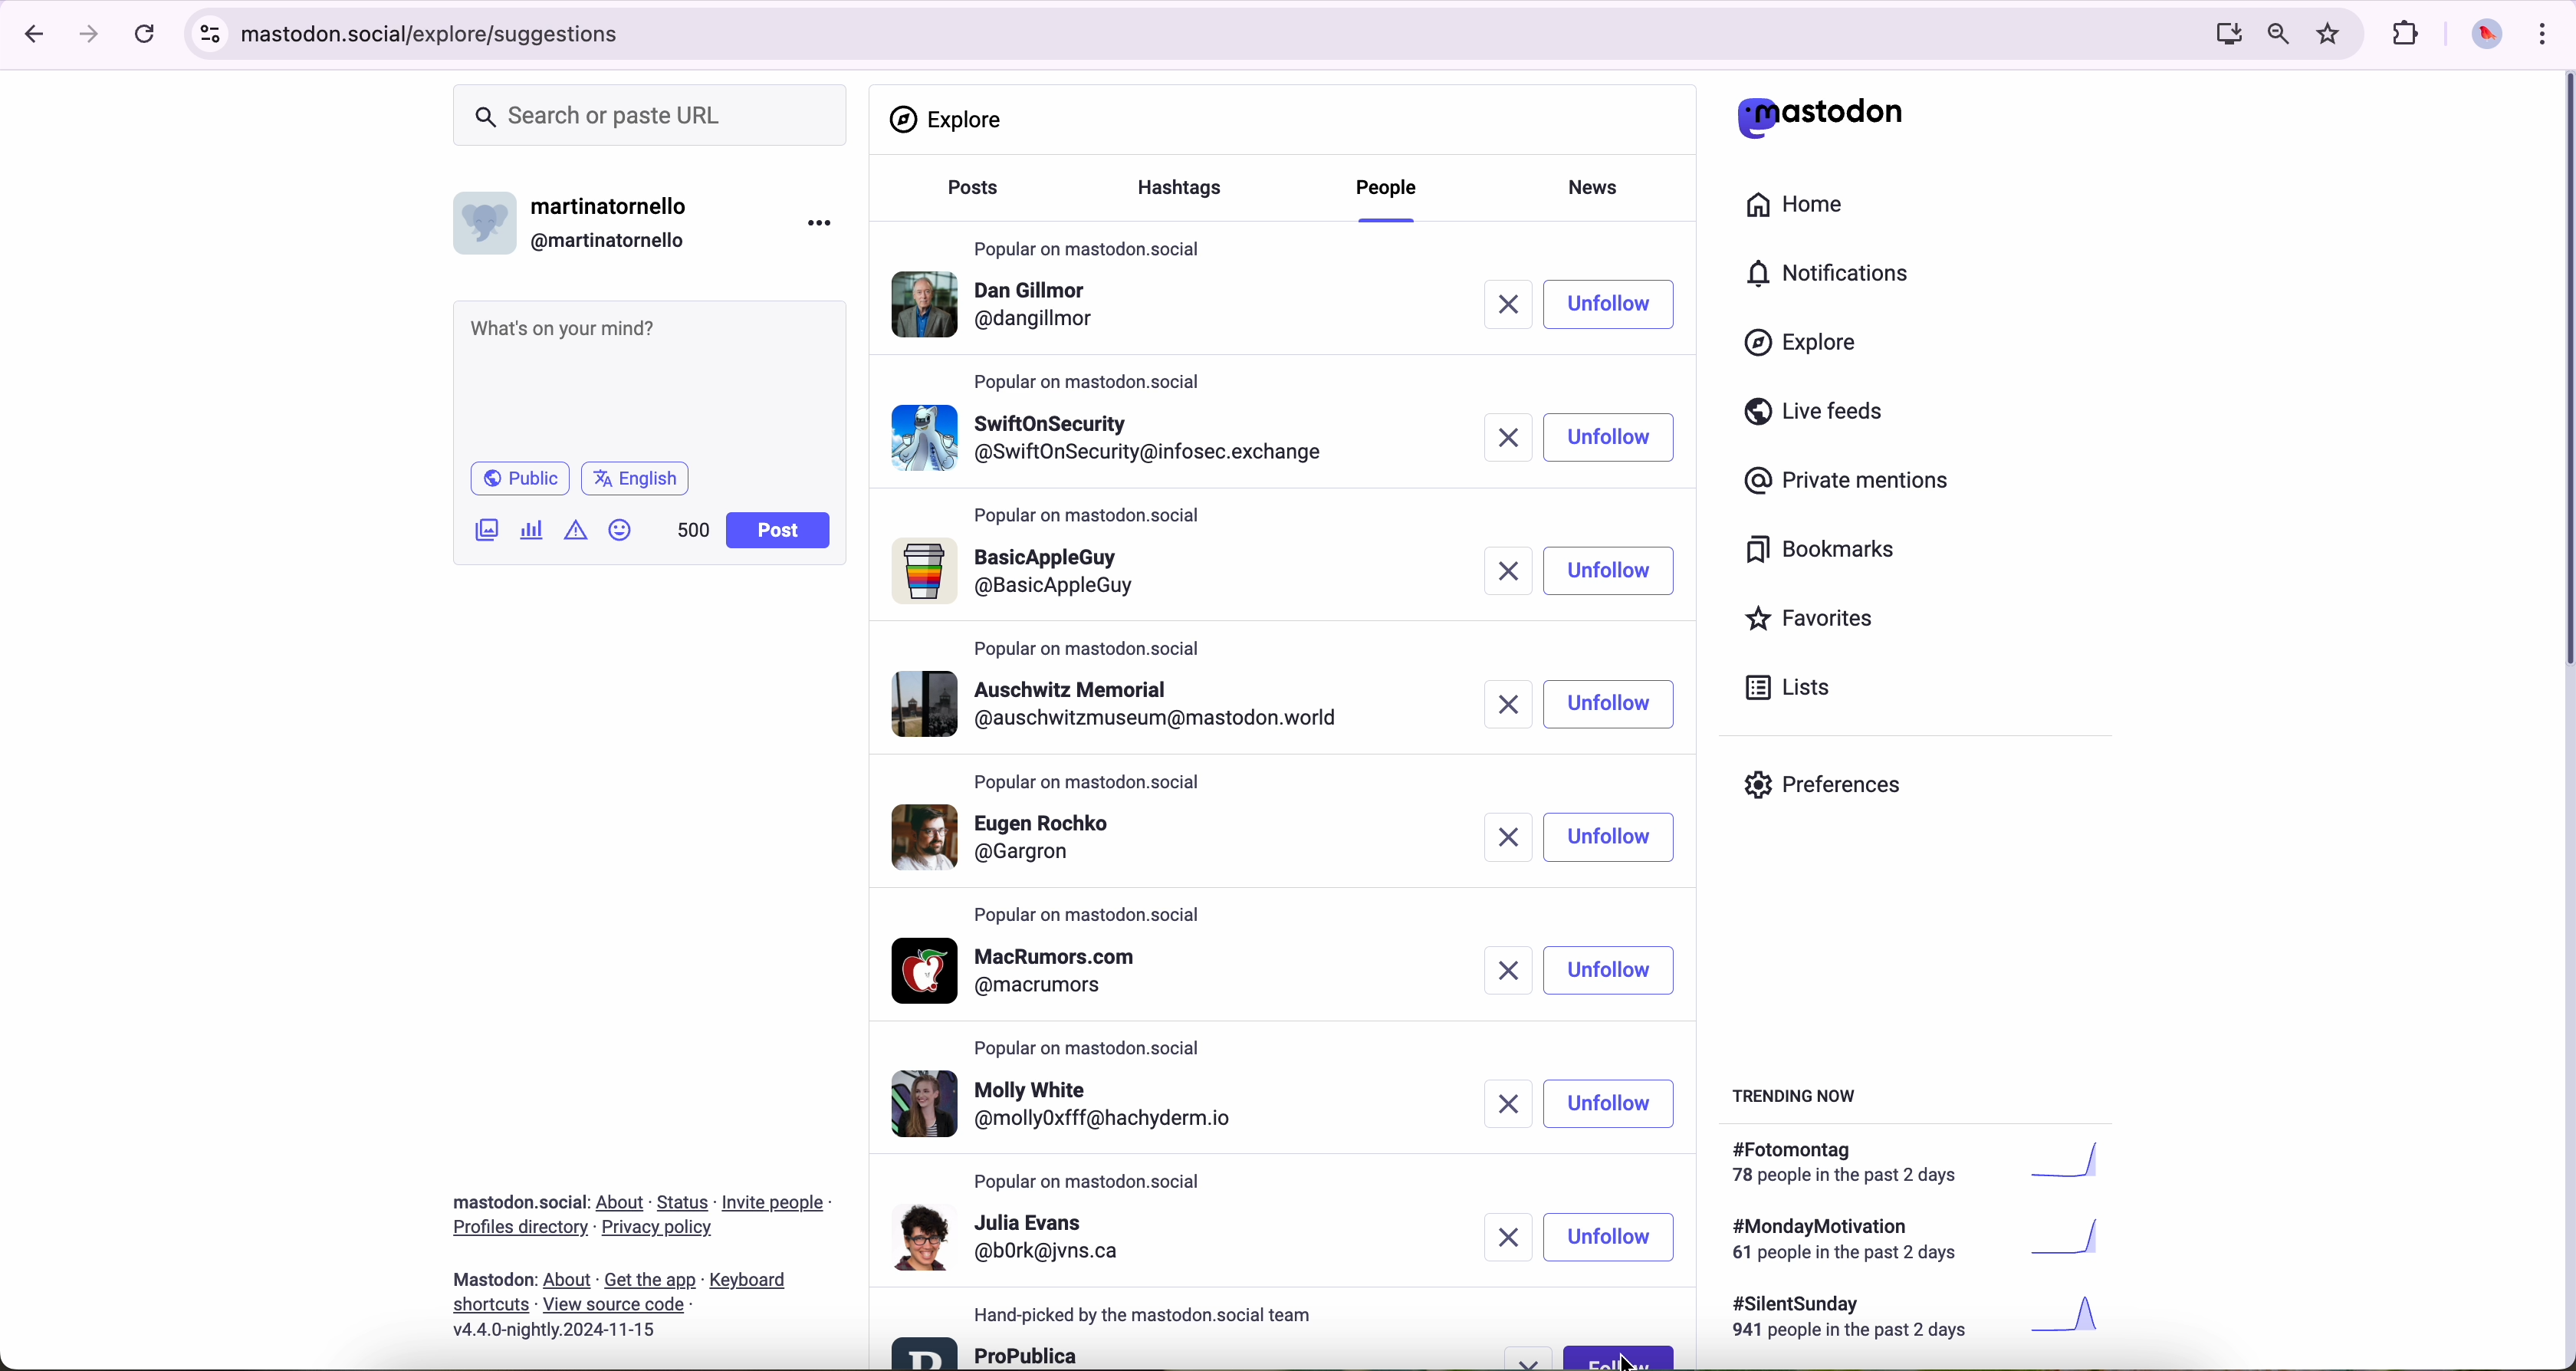 This screenshot has height=1371, width=2576. I want to click on profile picture, so click(2481, 36).